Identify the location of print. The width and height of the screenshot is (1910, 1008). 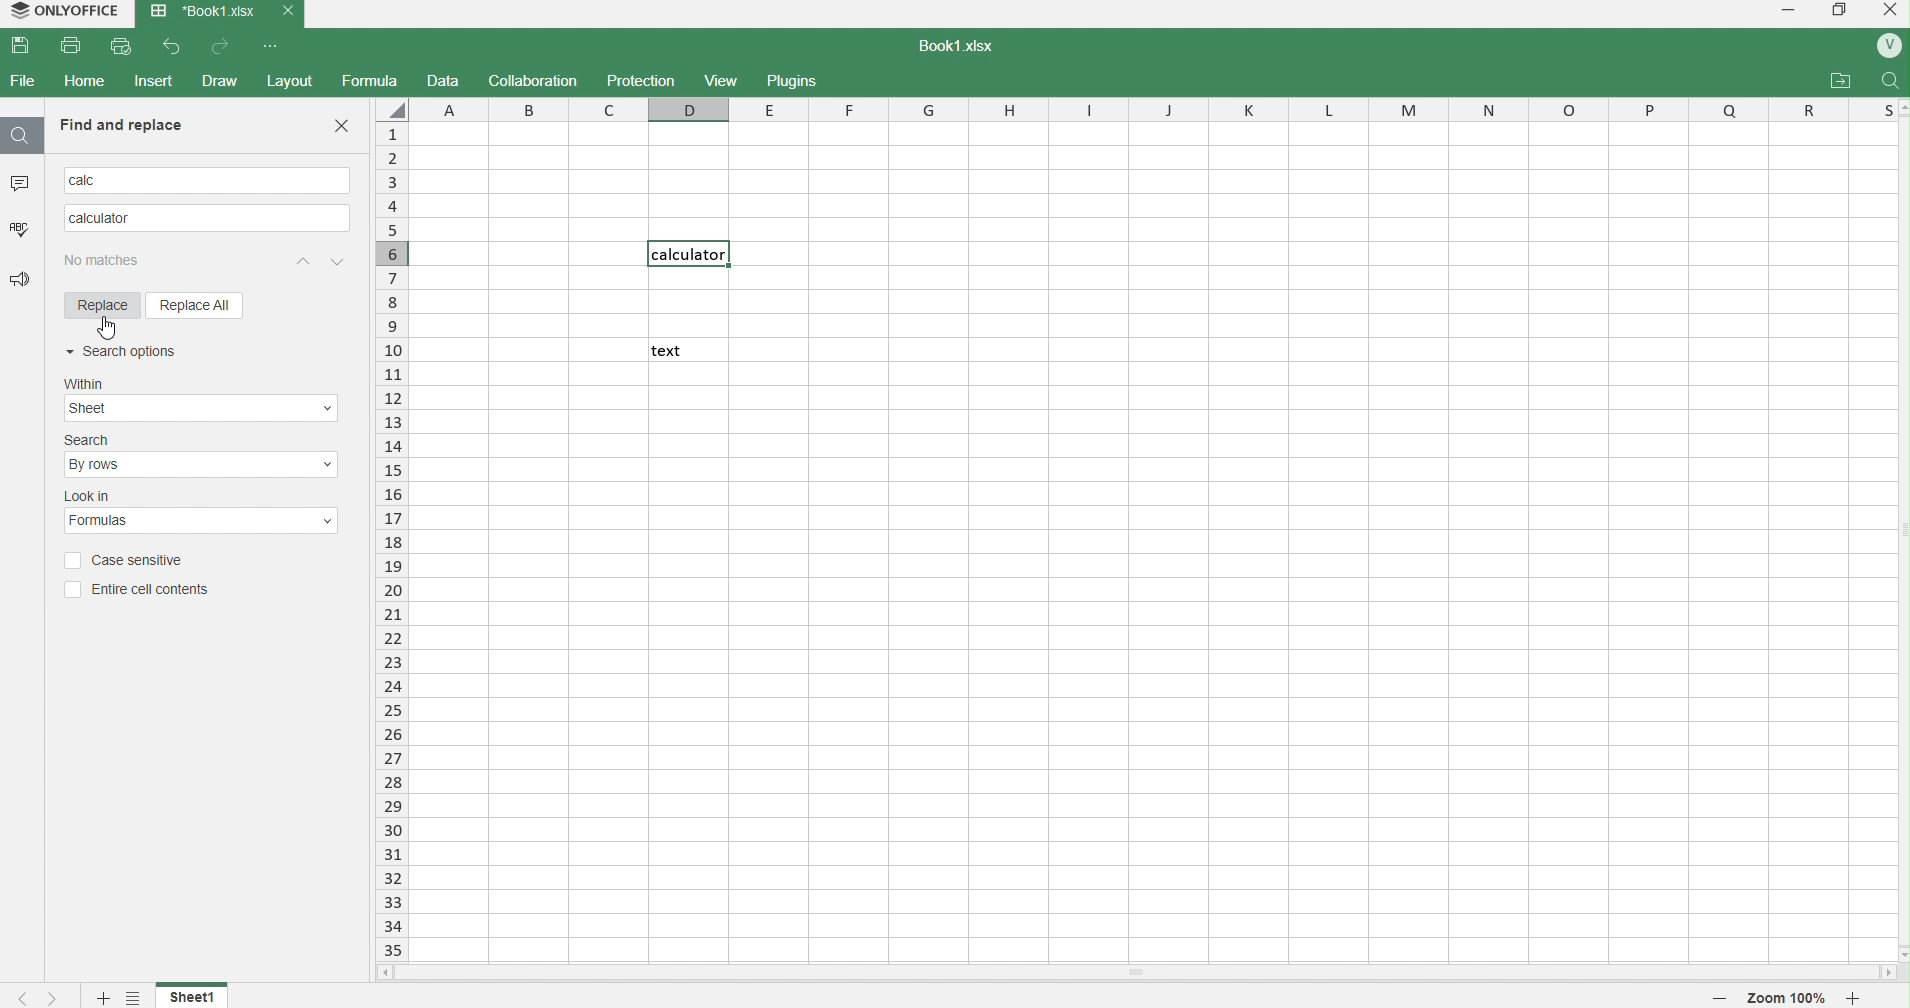
(76, 46).